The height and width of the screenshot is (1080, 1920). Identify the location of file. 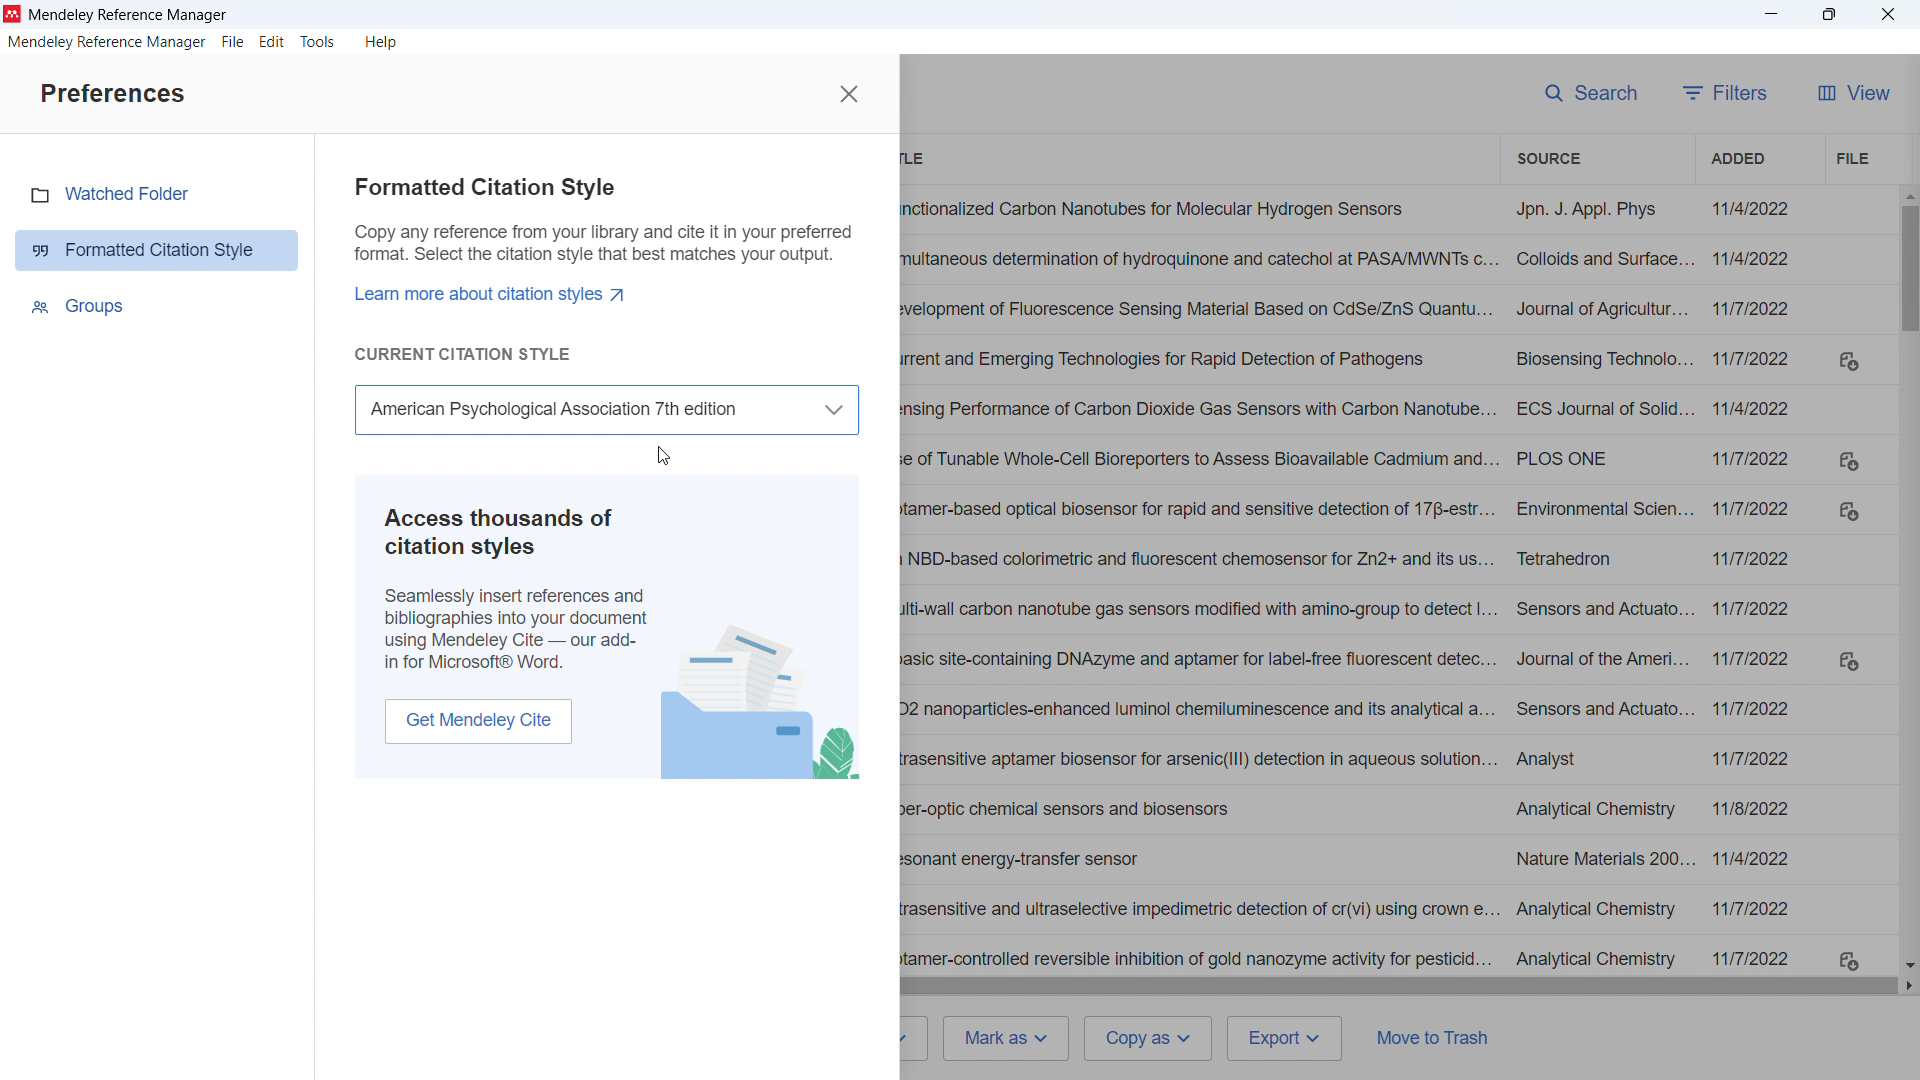
(233, 43).